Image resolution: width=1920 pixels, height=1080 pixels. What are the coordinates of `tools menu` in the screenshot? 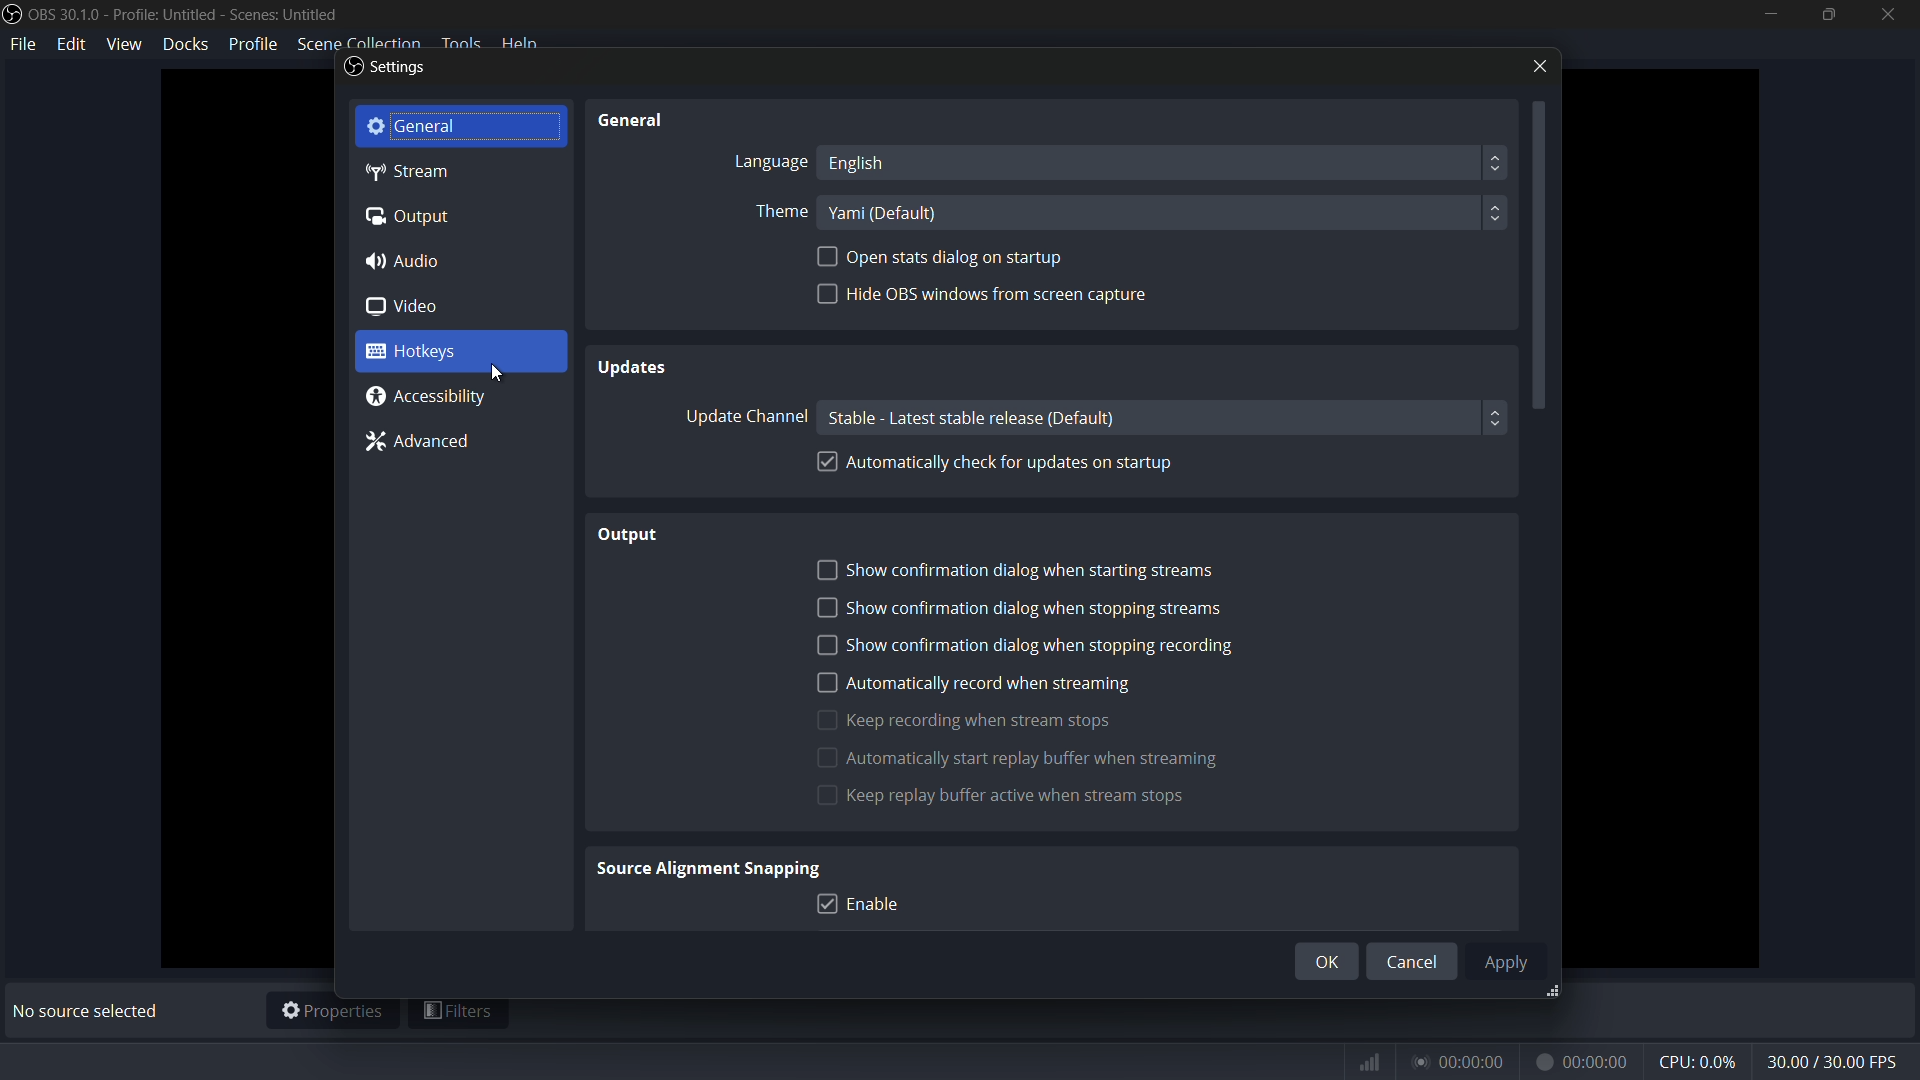 It's located at (460, 44).